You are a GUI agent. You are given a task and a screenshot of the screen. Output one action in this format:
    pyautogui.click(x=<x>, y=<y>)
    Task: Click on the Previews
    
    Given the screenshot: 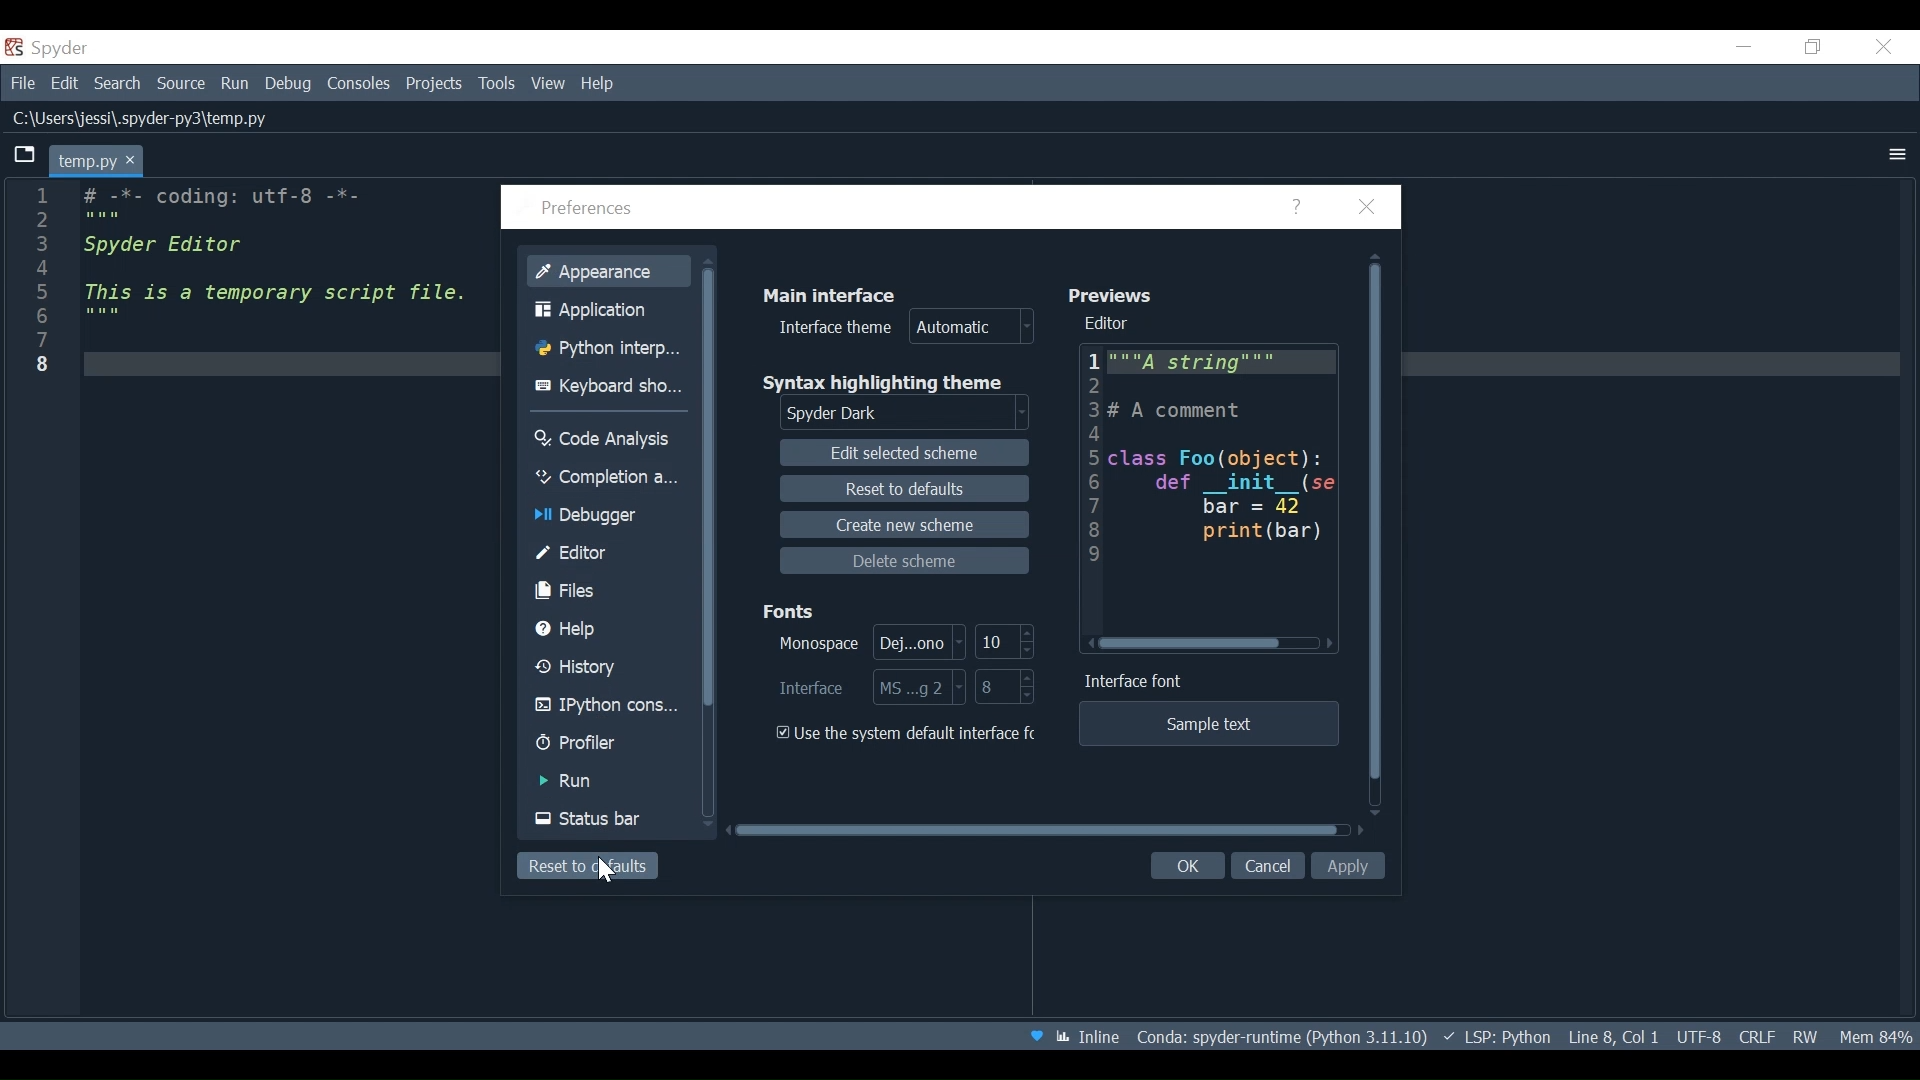 What is the action you would take?
    pyautogui.click(x=1117, y=294)
    